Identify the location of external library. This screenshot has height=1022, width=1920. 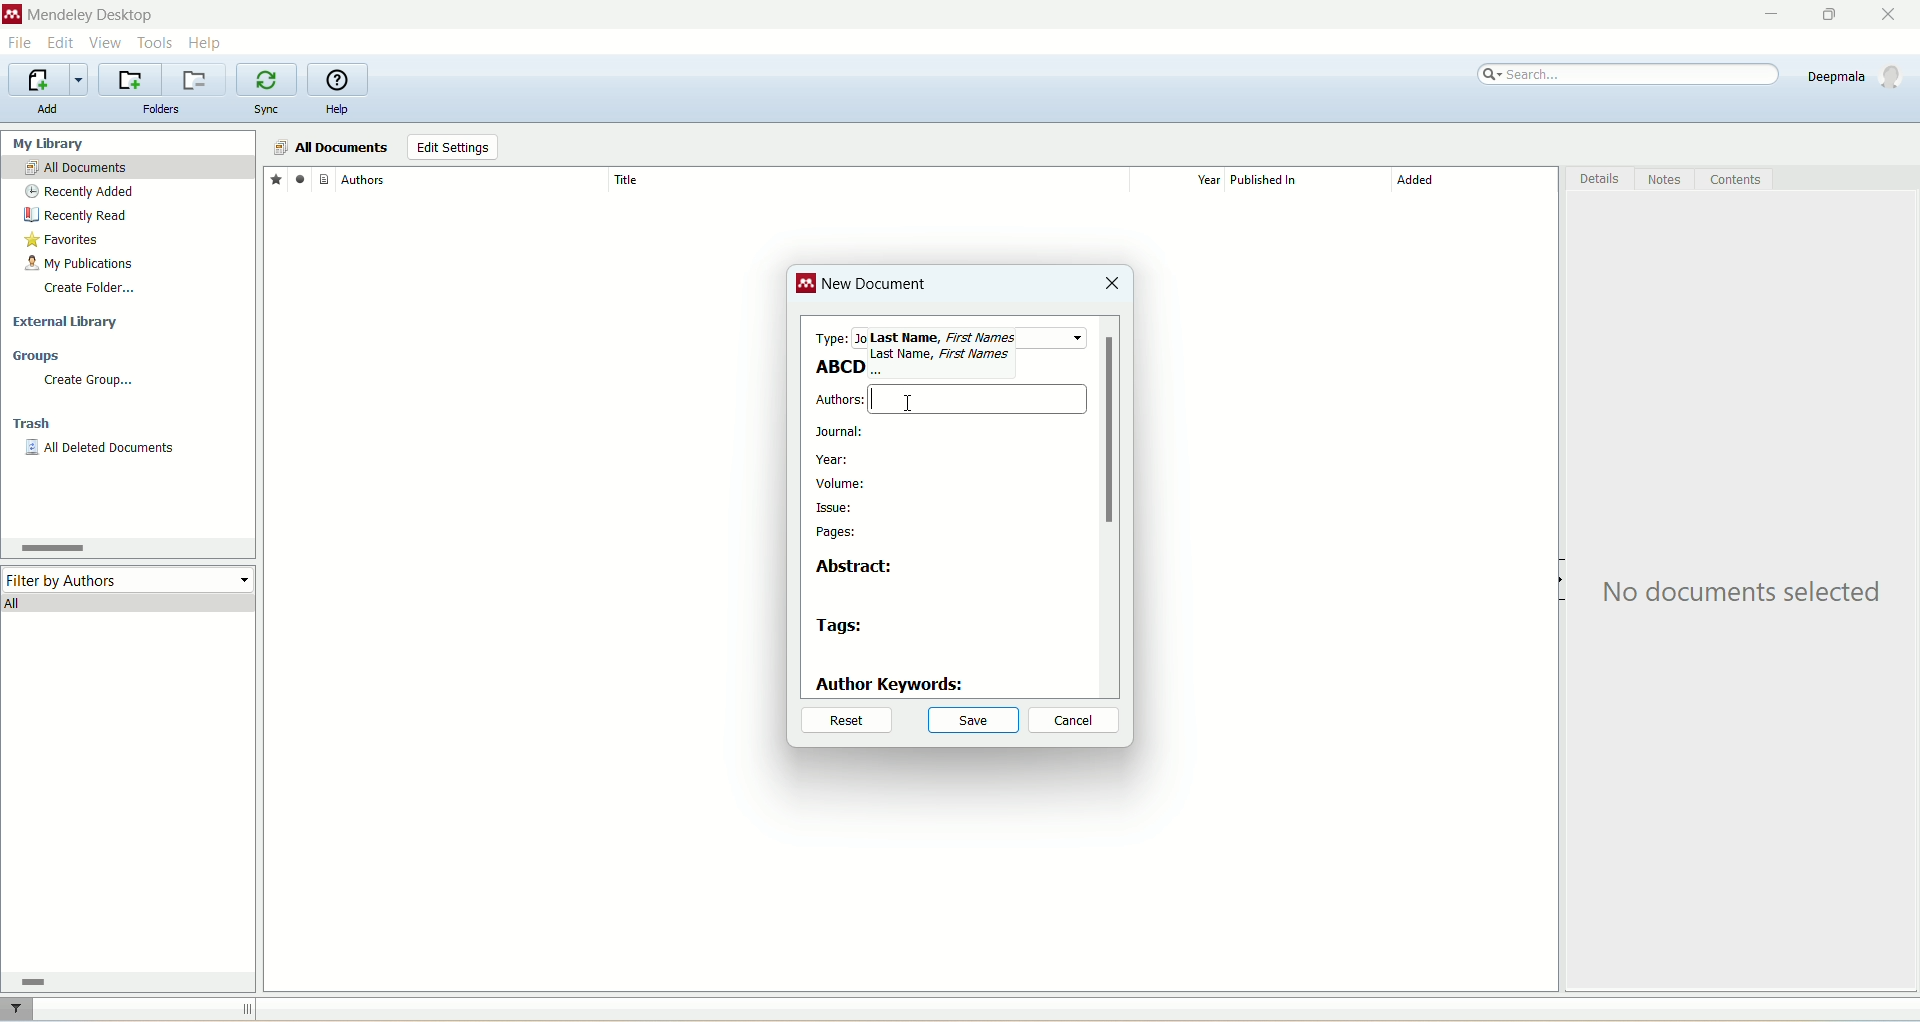
(69, 323).